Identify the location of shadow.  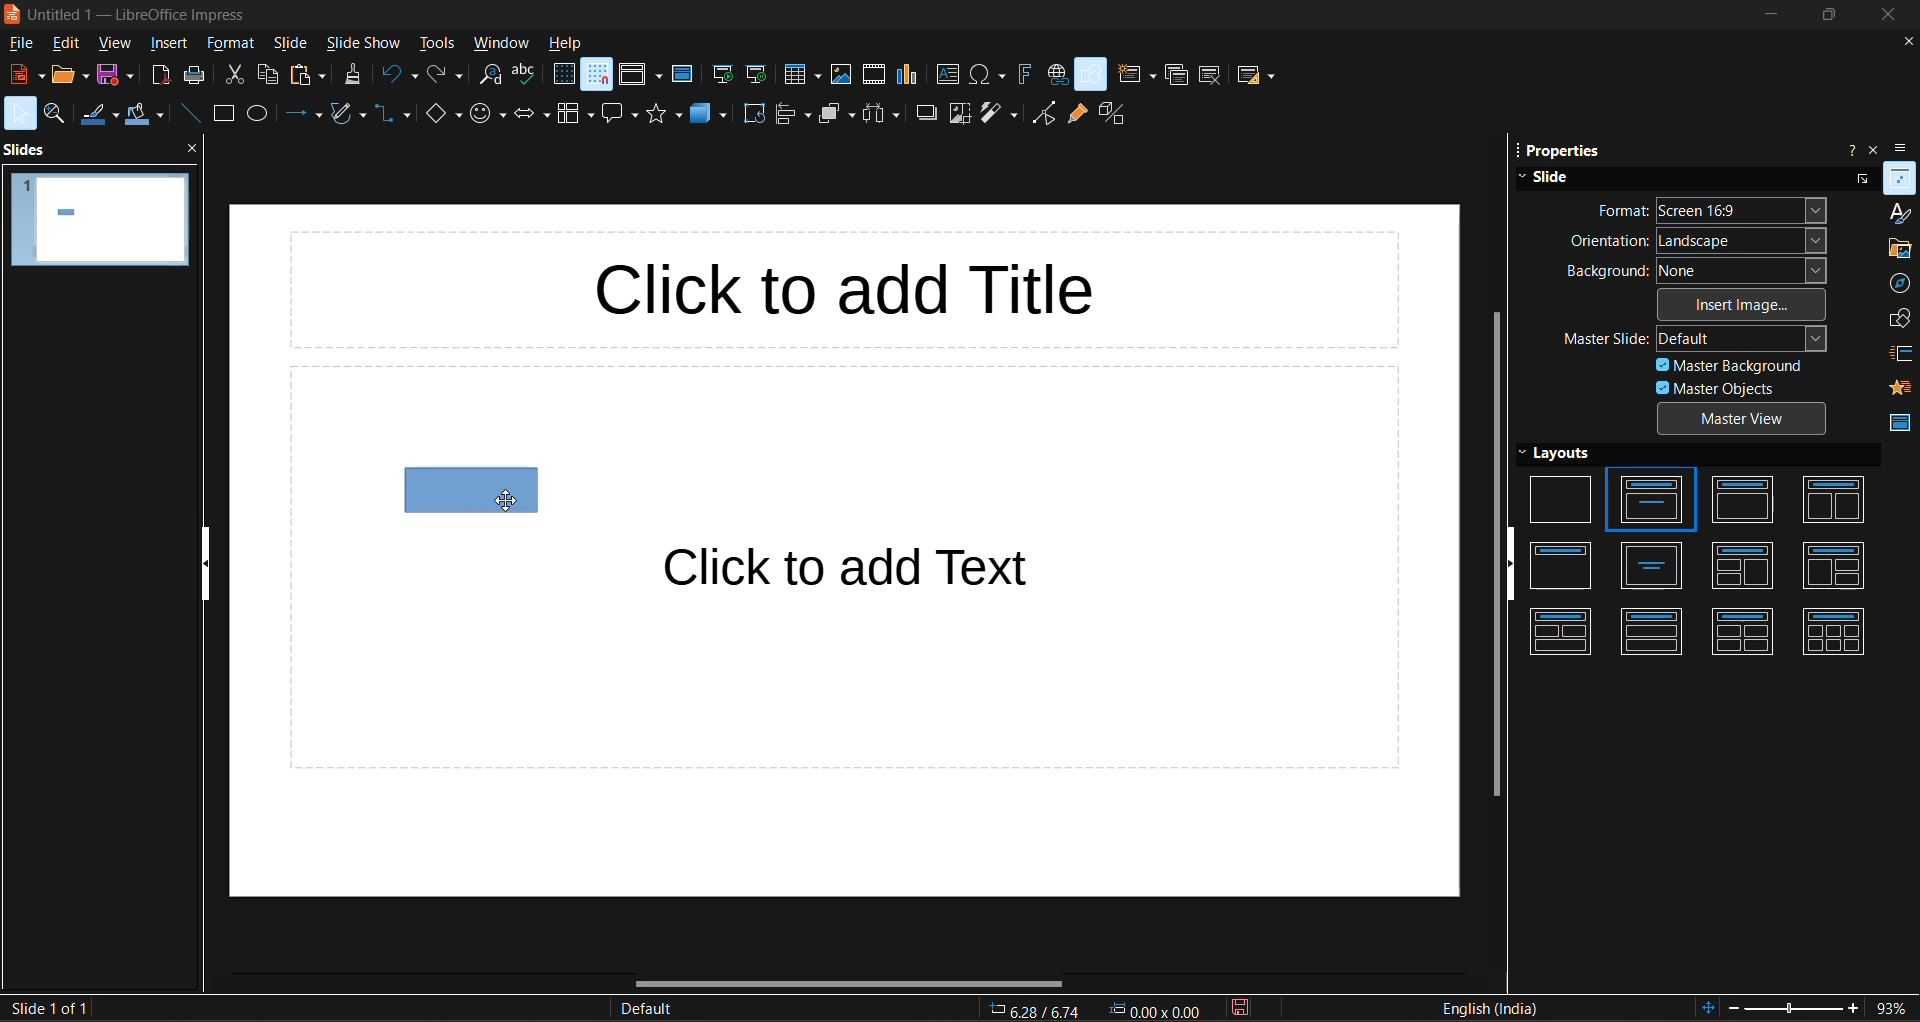
(923, 112).